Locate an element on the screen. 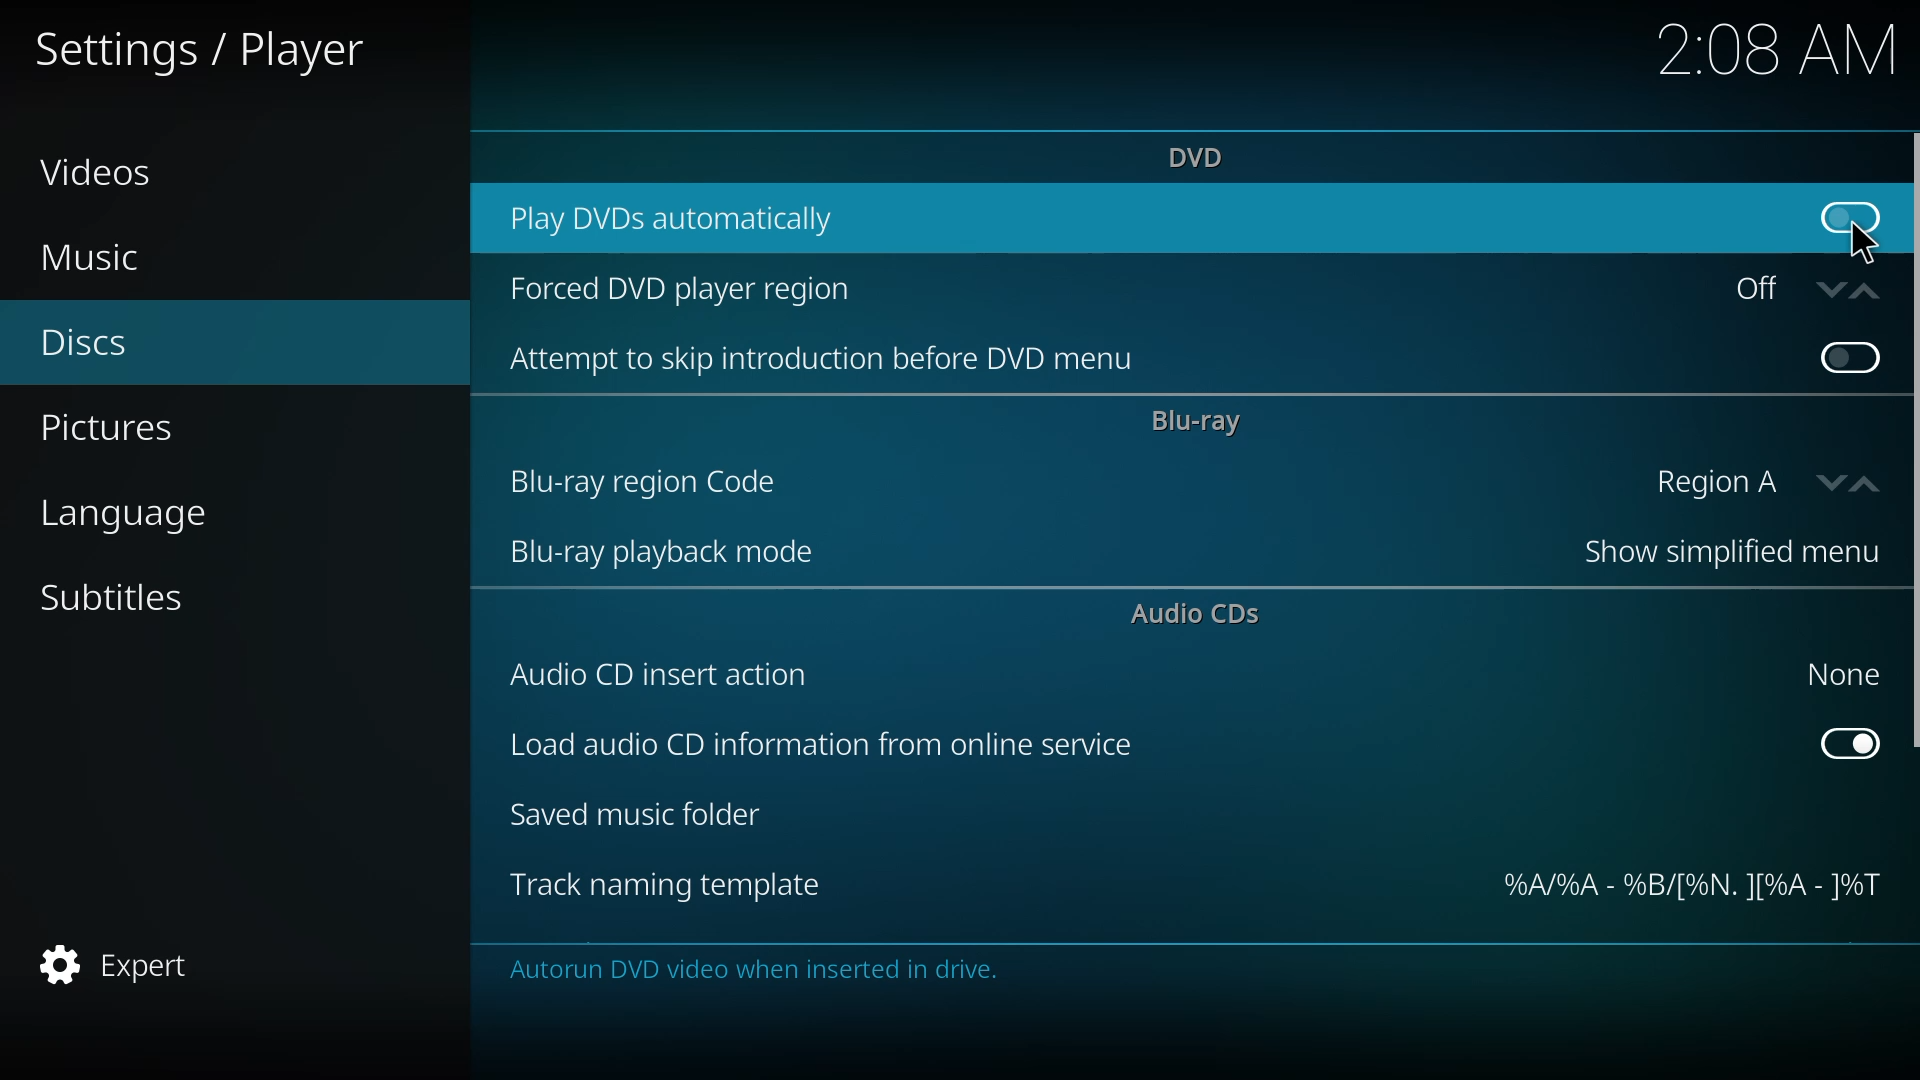  click to enable is located at coordinates (1849, 214).